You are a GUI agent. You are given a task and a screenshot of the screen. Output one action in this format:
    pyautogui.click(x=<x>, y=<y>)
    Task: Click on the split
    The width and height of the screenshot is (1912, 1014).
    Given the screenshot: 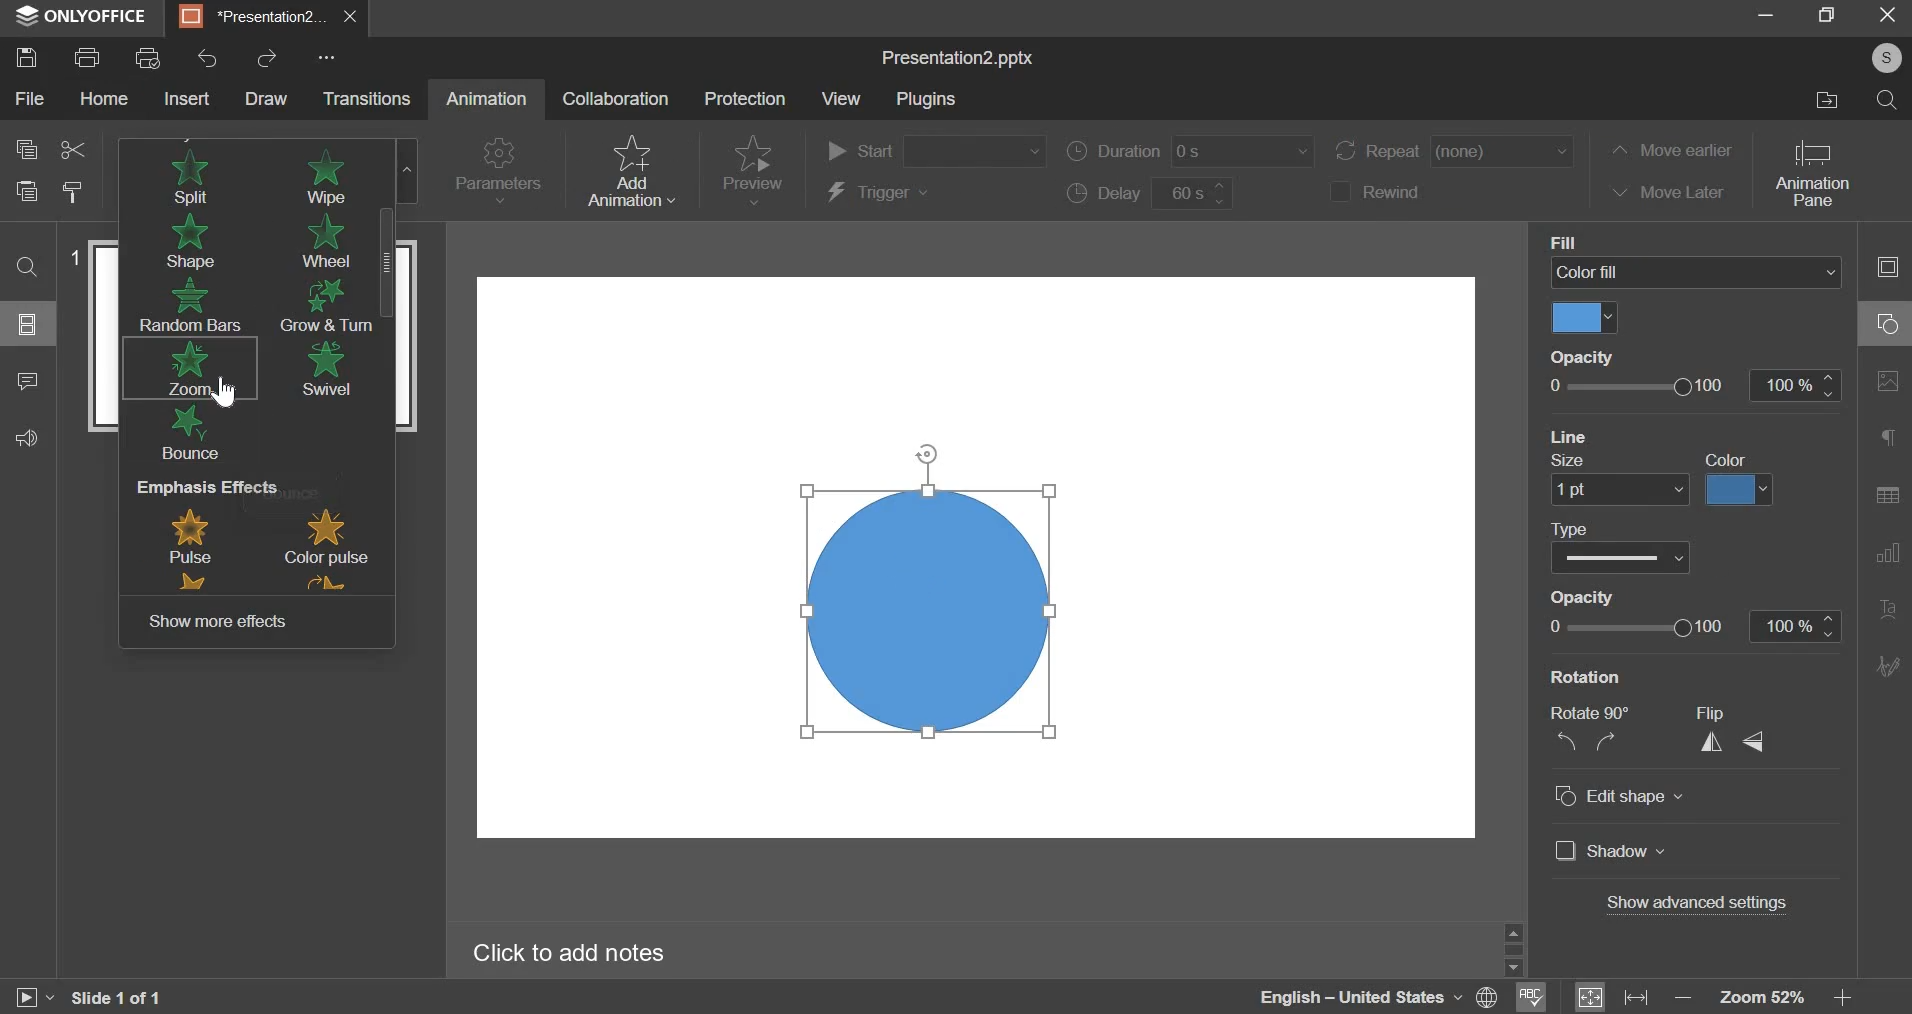 What is the action you would take?
    pyautogui.click(x=190, y=182)
    